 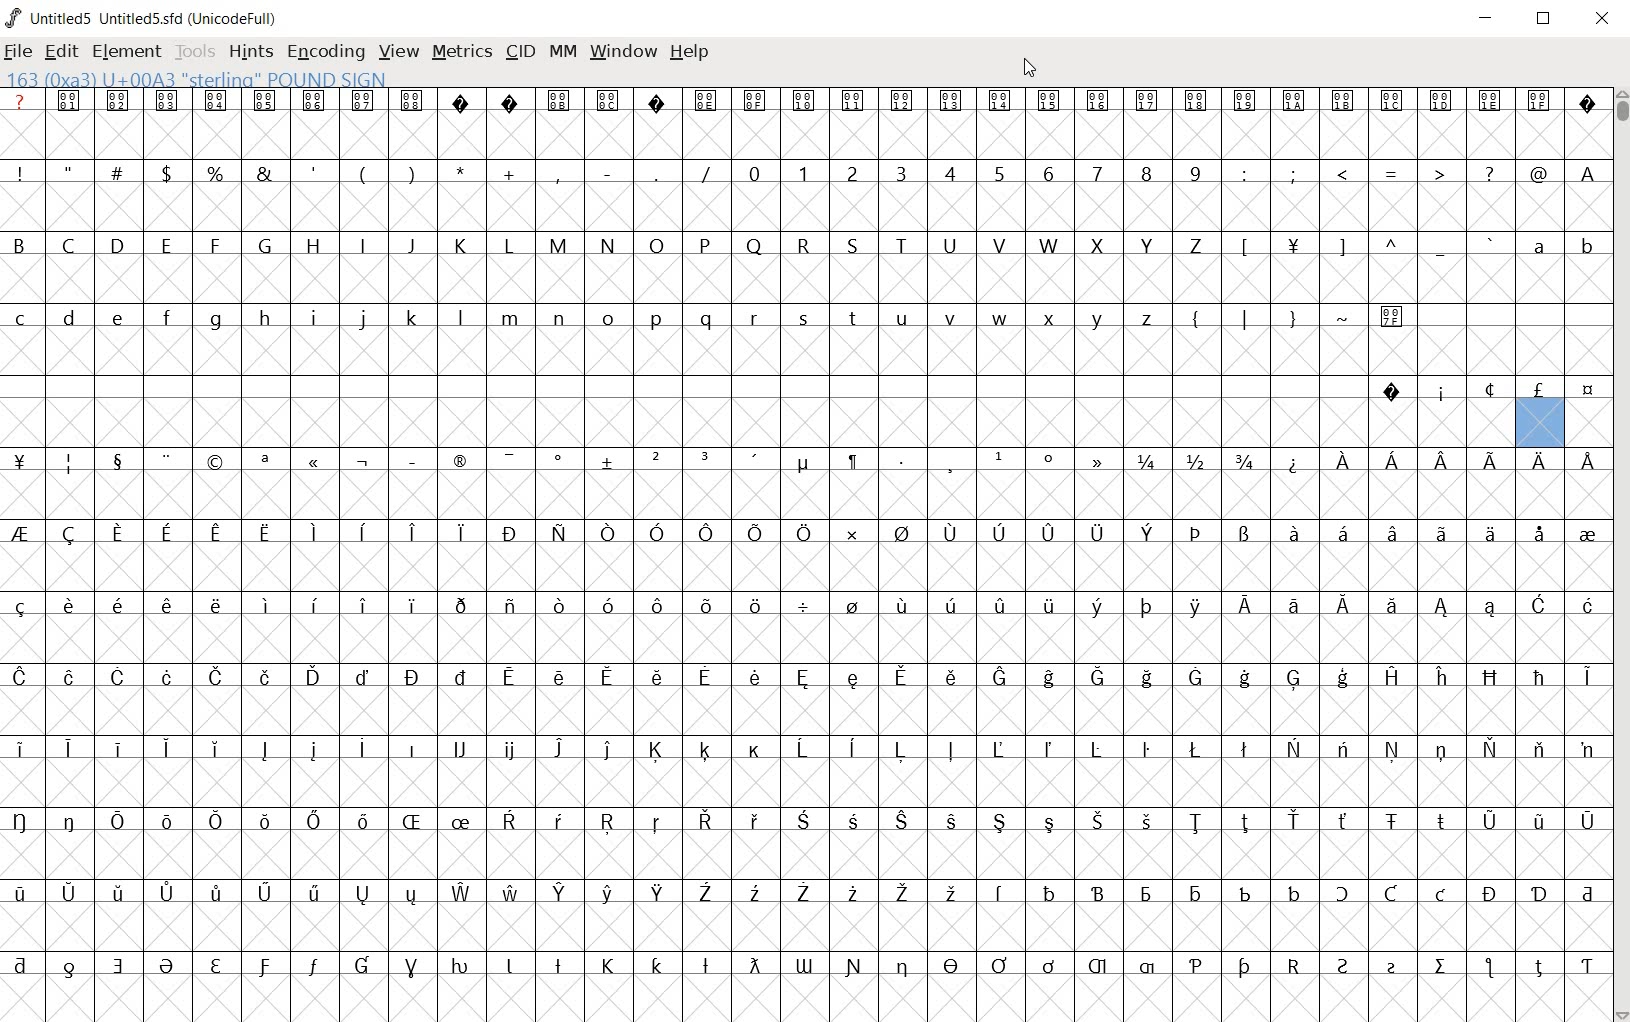 I want to click on Q, so click(x=751, y=246).